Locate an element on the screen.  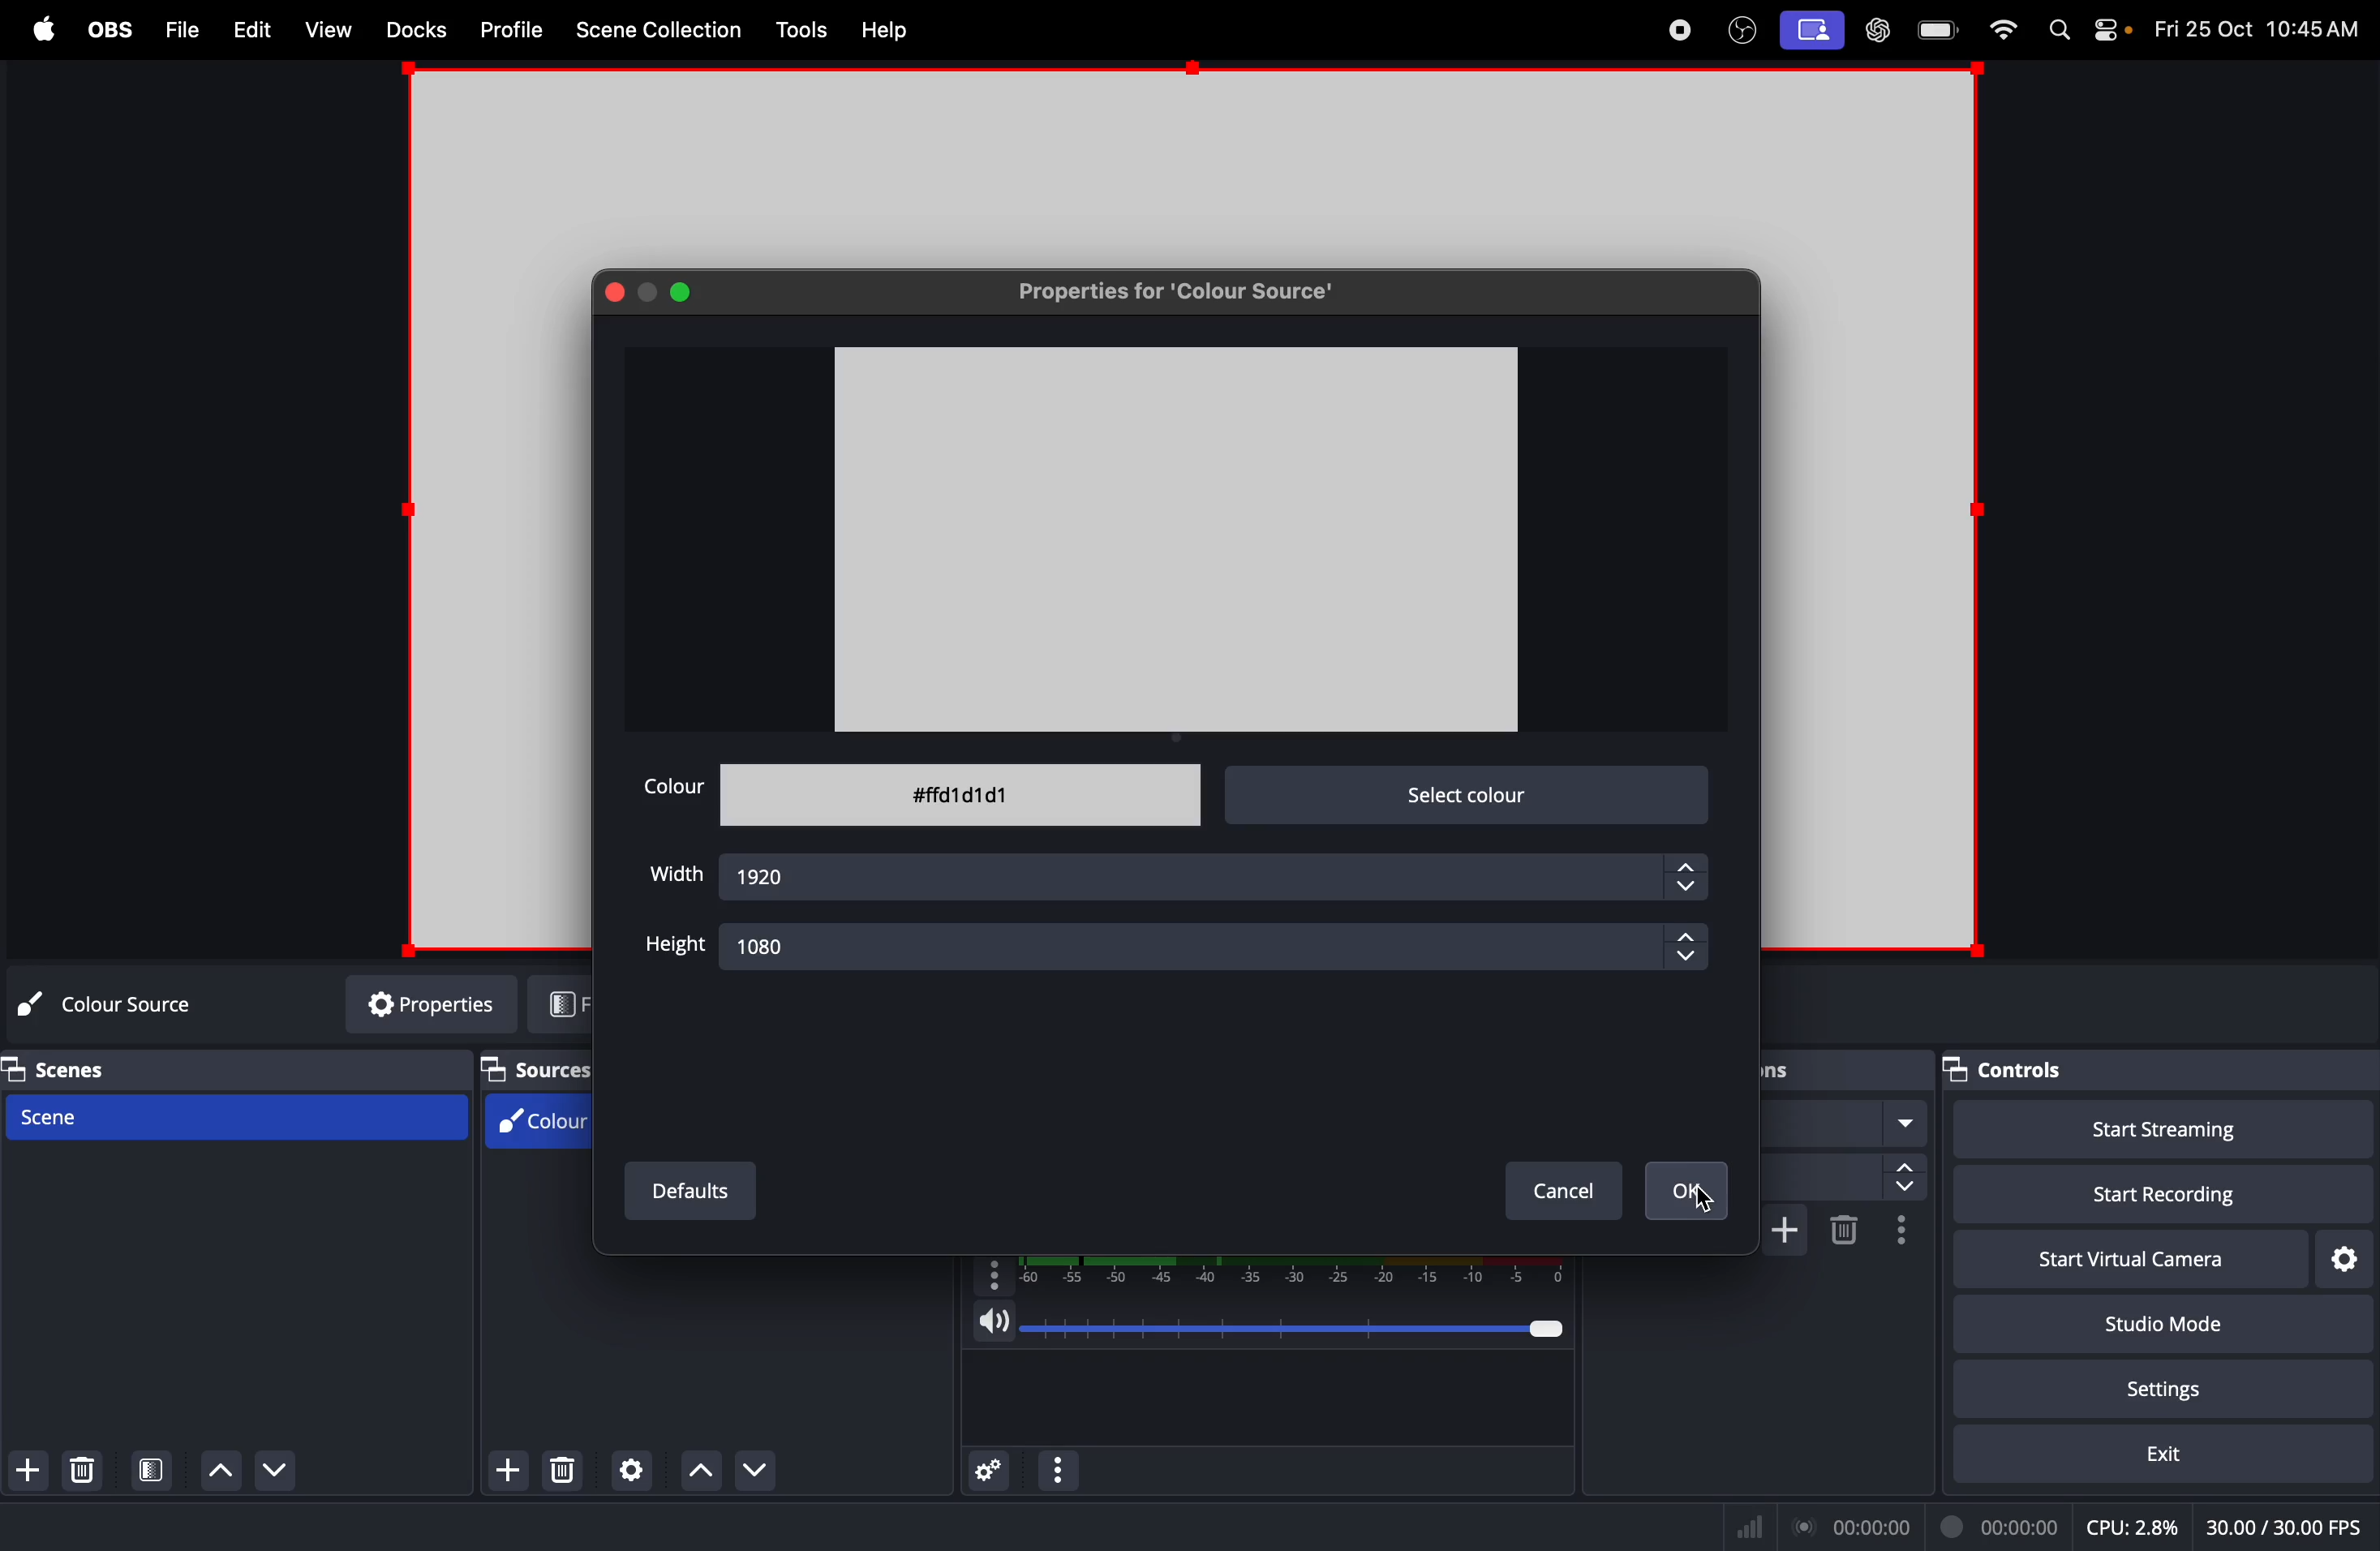
Edit is located at coordinates (252, 27).